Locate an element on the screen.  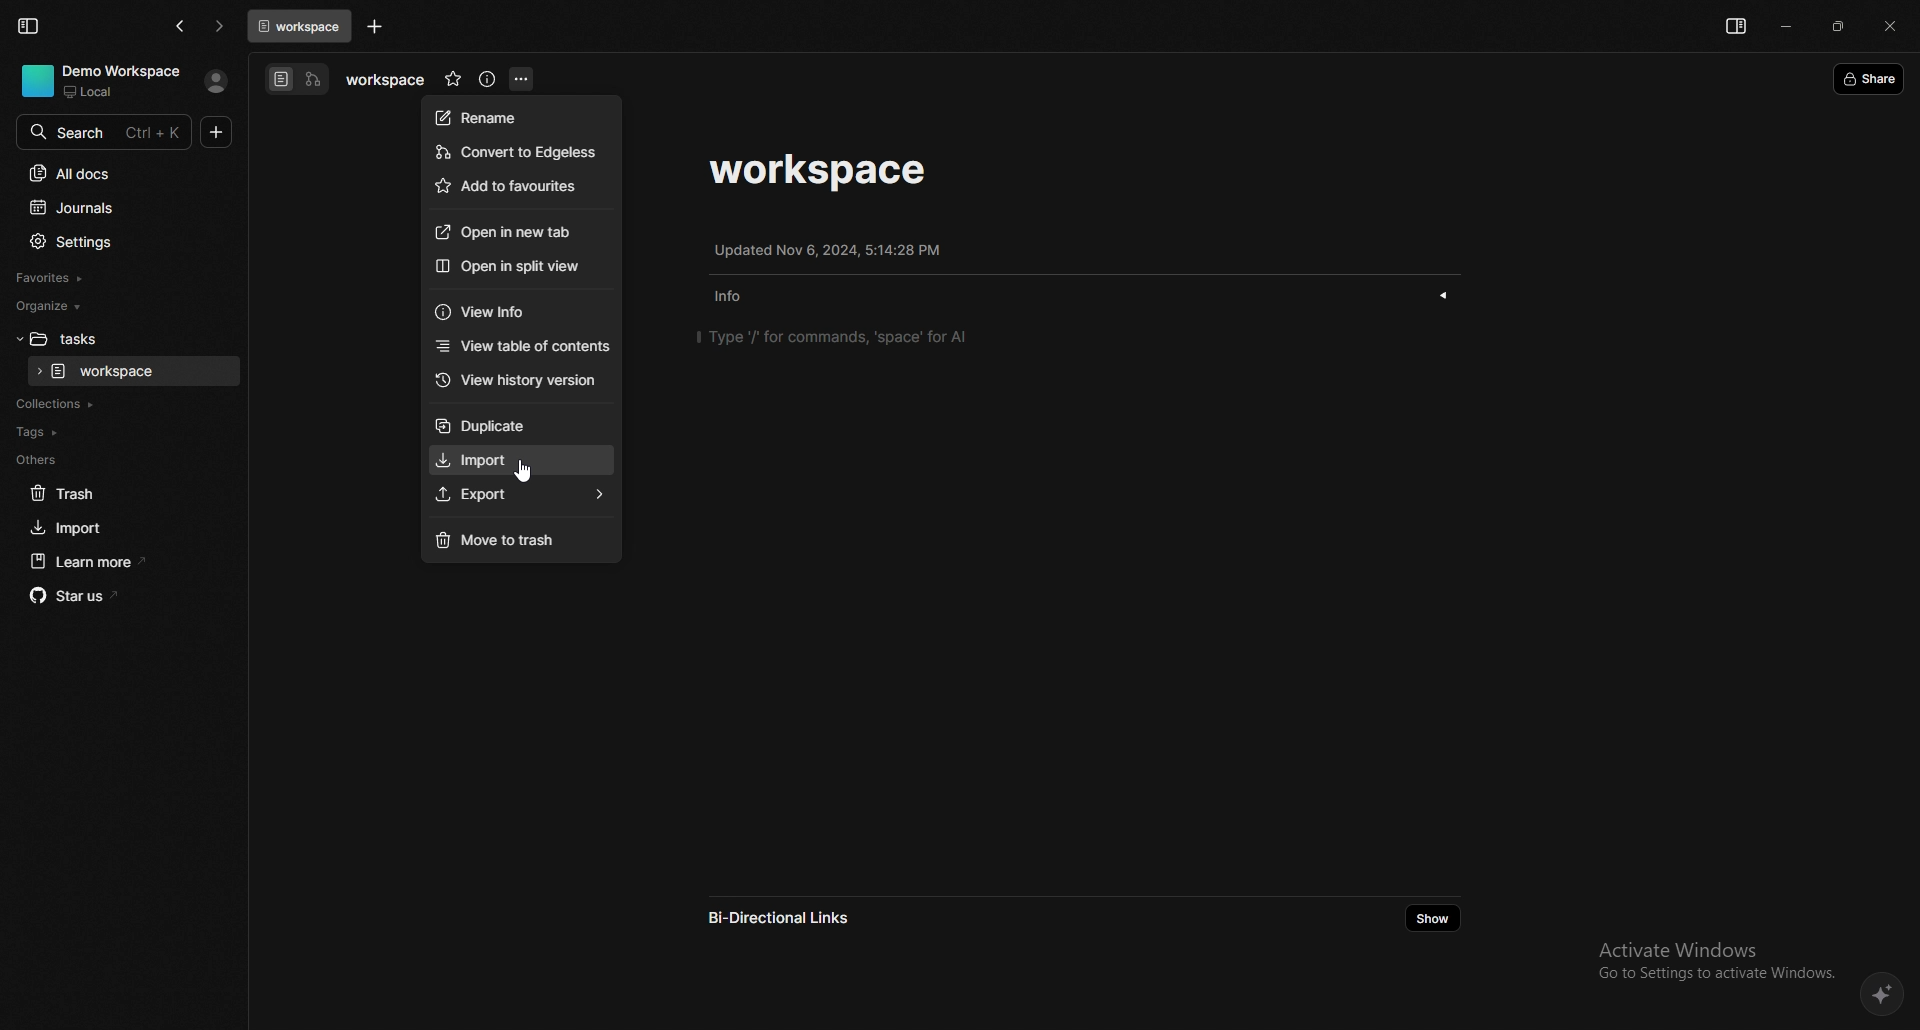
view info is located at coordinates (521, 311).